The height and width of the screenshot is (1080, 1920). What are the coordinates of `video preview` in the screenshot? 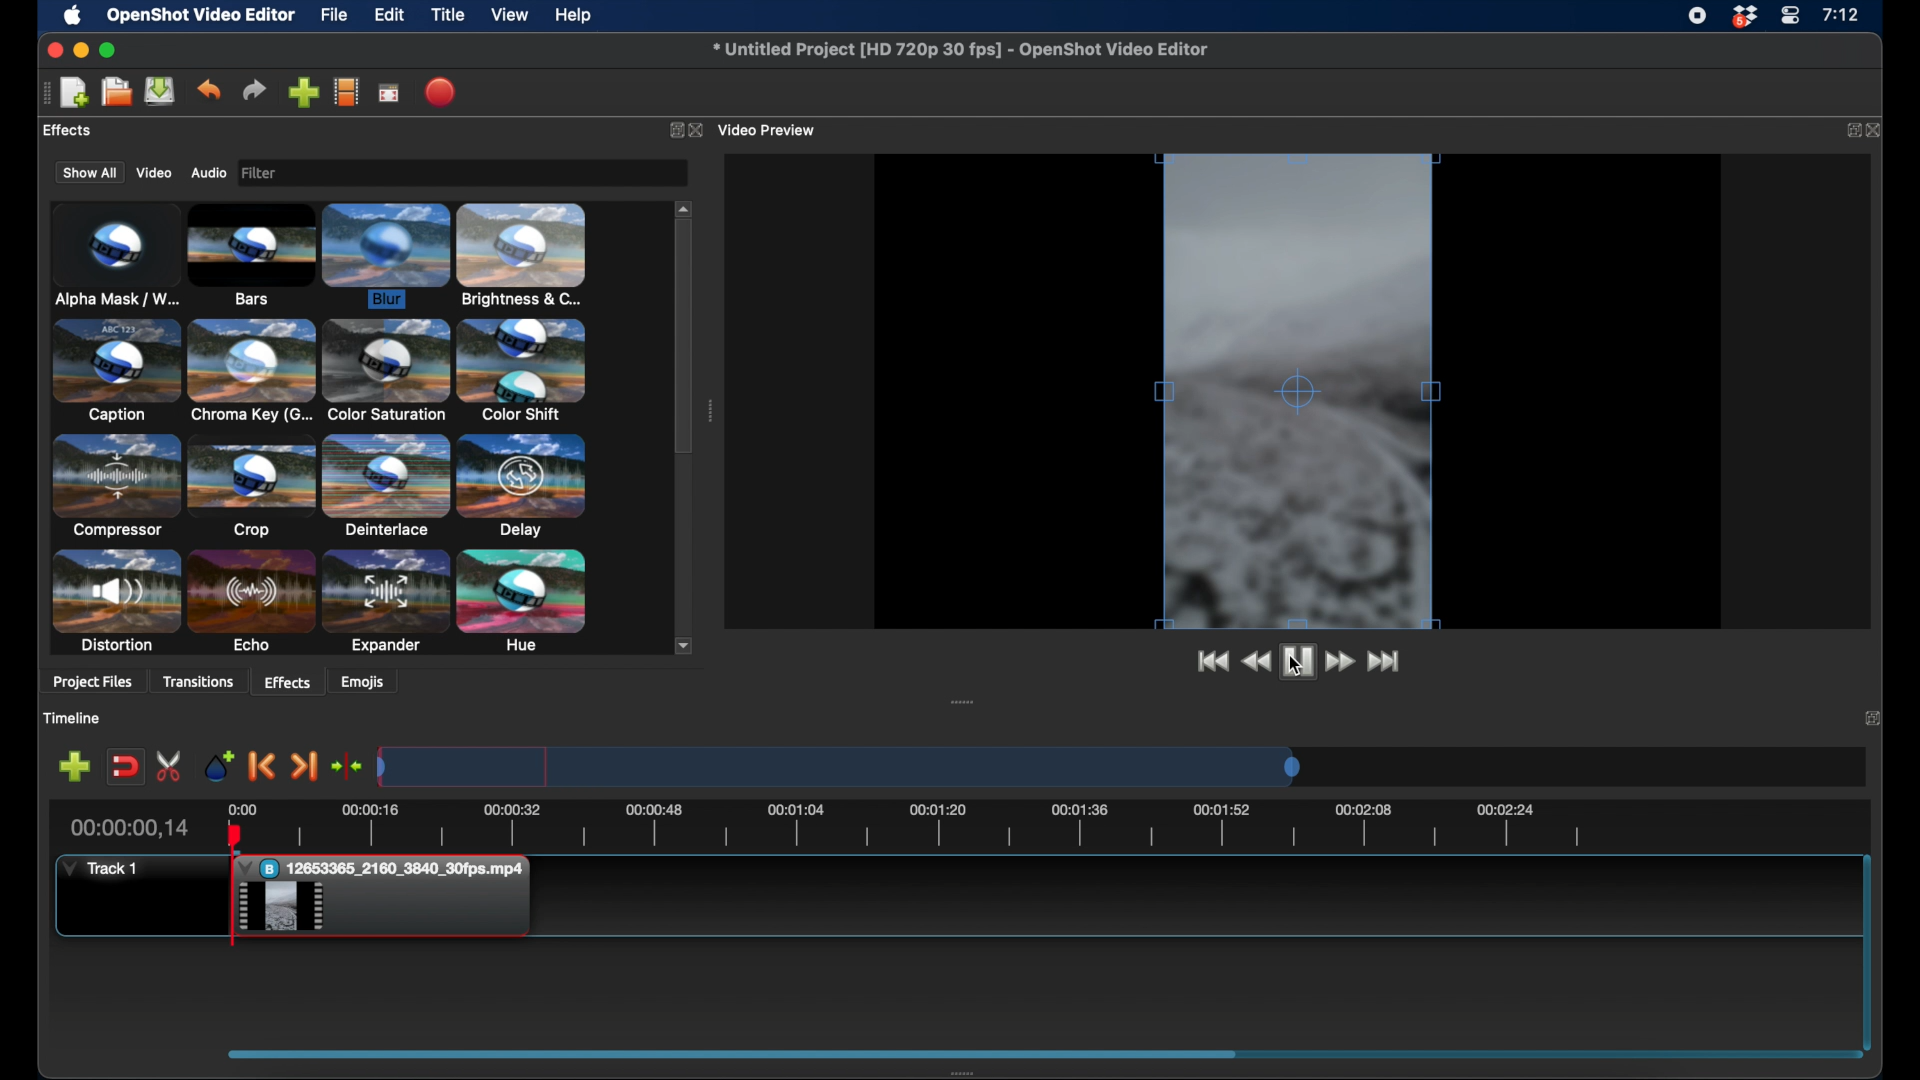 It's located at (773, 129).